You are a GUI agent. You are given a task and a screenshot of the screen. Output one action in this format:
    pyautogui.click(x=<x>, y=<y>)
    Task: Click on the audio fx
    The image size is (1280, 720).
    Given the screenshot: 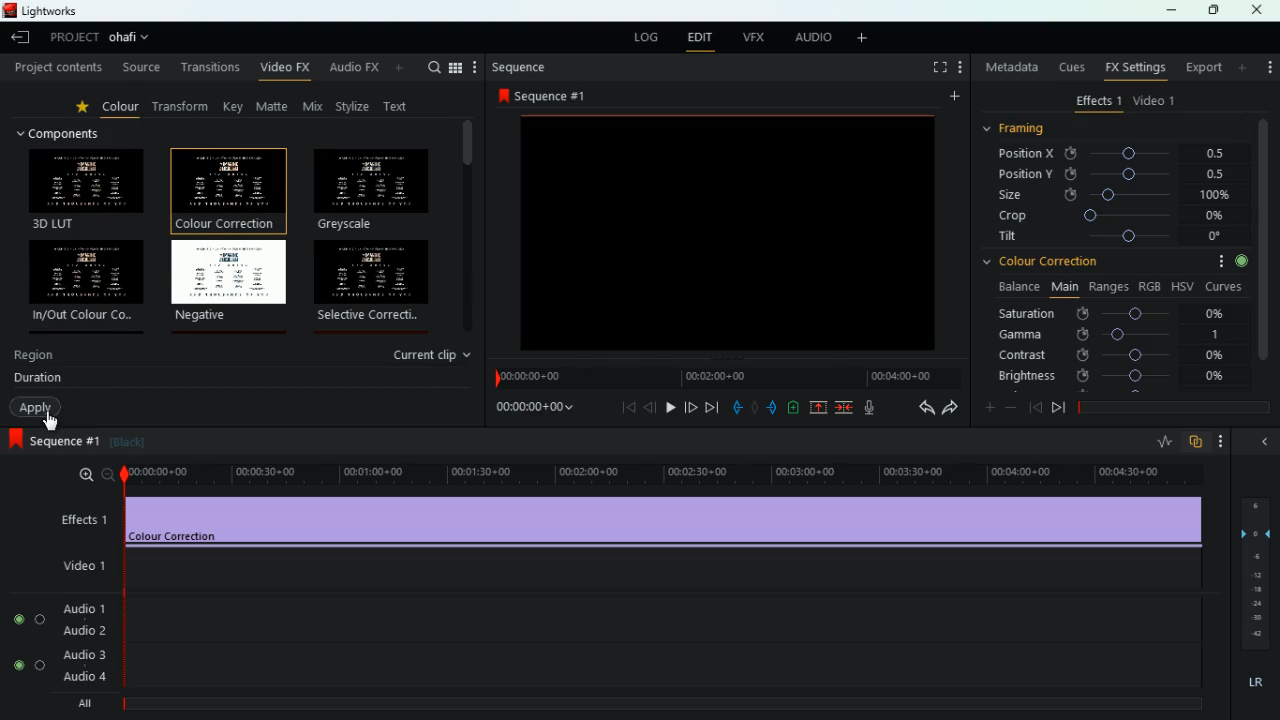 What is the action you would take?
    pyautogui.click(x=369, y=69)
    